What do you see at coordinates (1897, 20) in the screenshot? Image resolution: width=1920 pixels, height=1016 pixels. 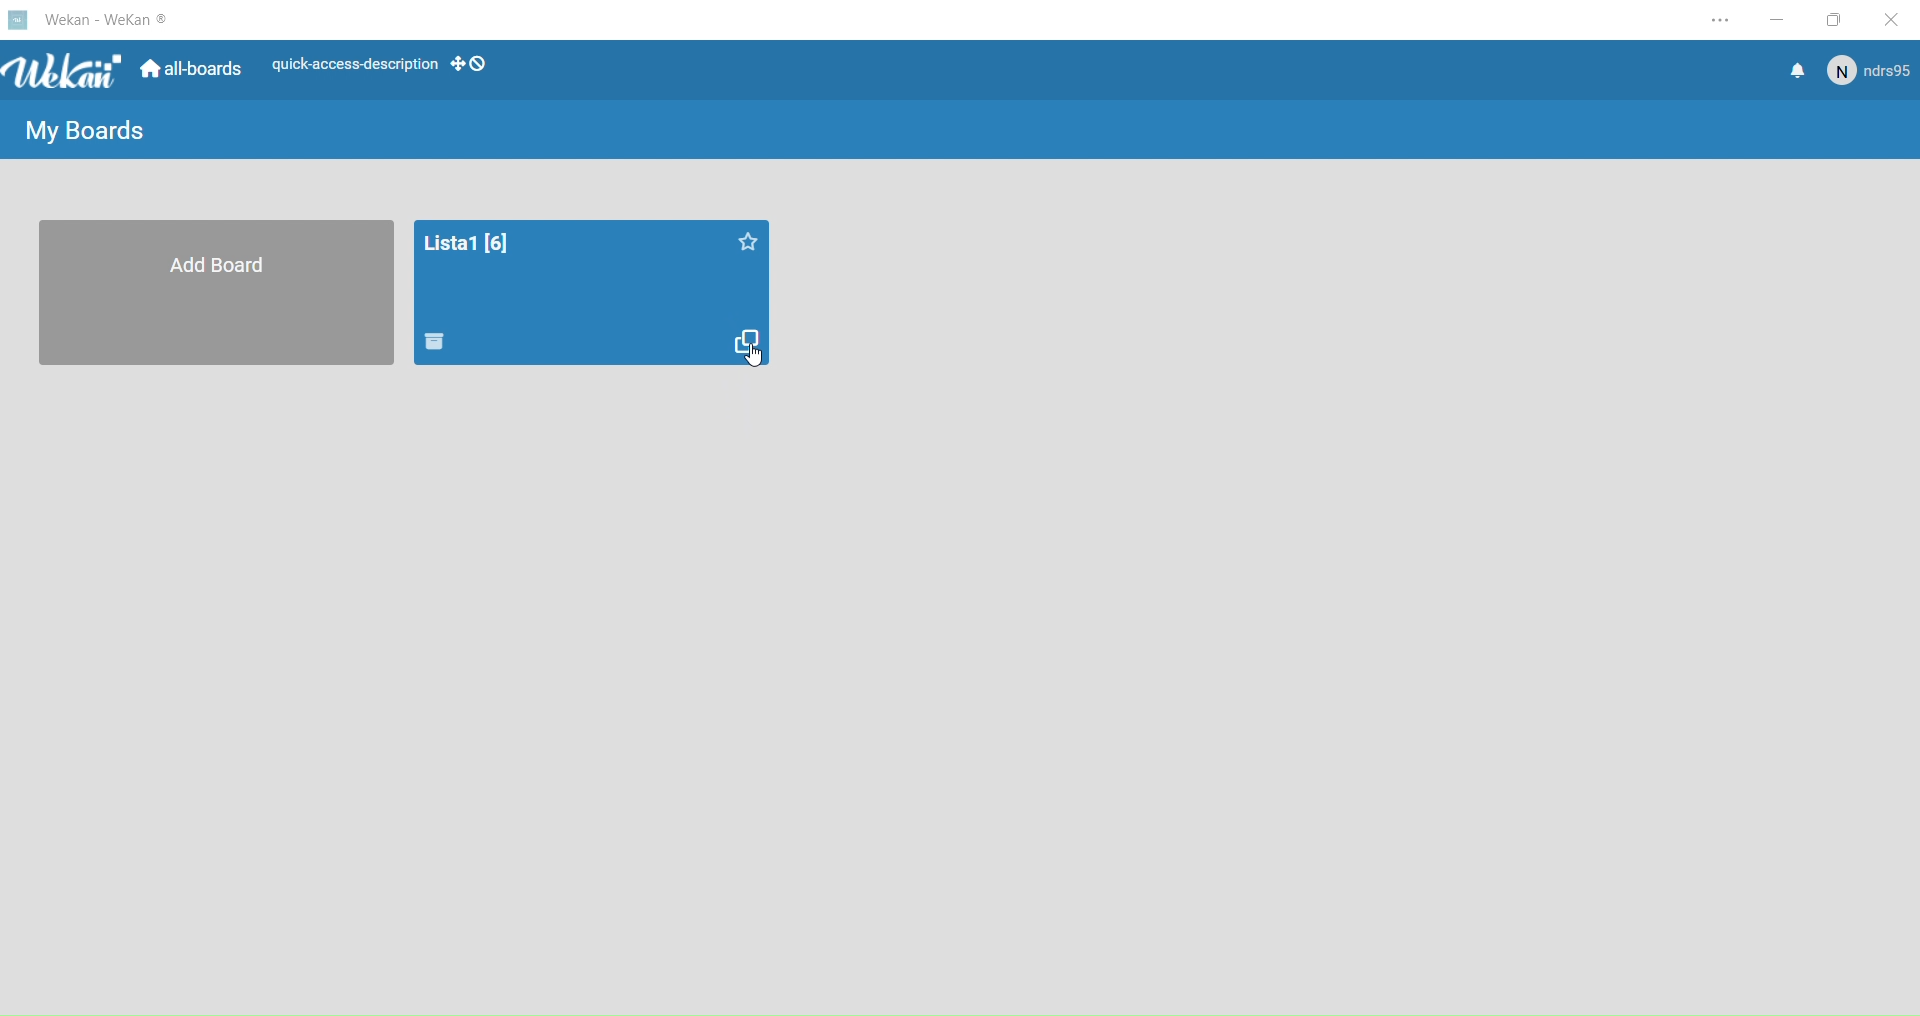 I see `Close` at bounding box center [1897, 20].